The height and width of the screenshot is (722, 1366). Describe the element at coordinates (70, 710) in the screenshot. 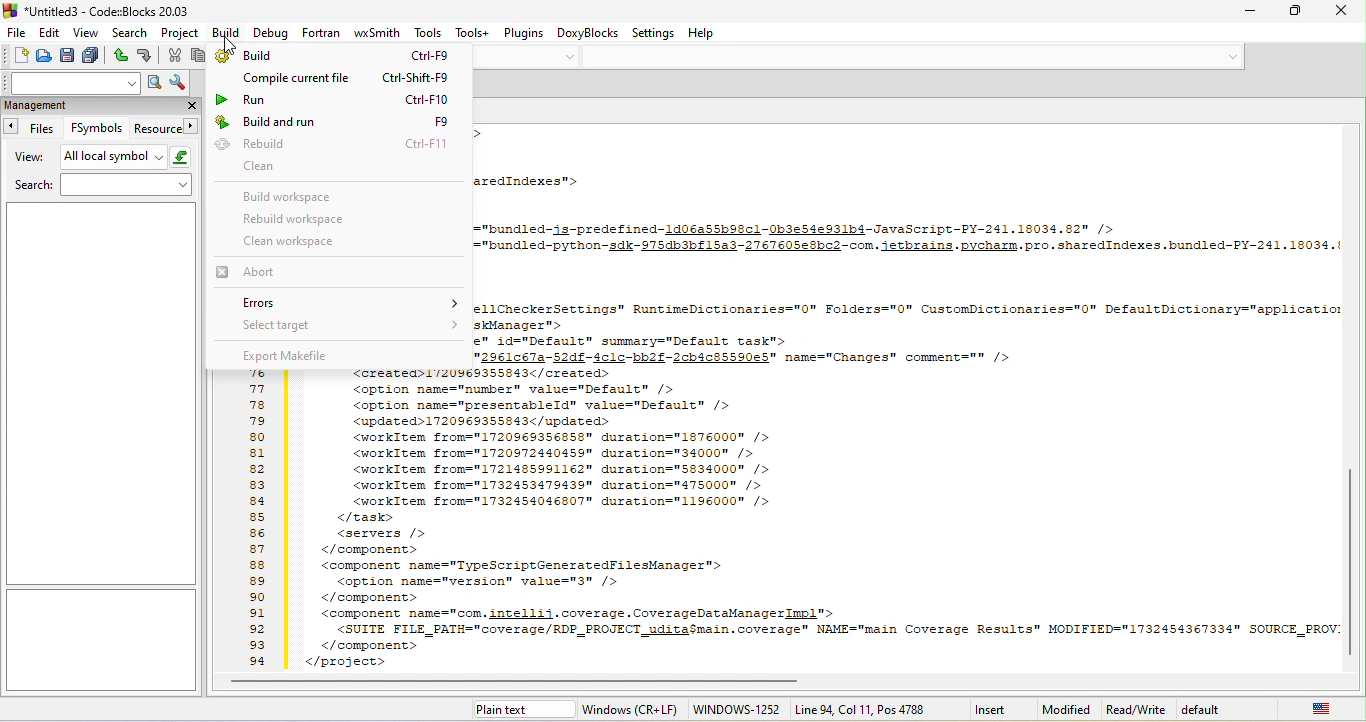

I see `untitled 3` at that location.